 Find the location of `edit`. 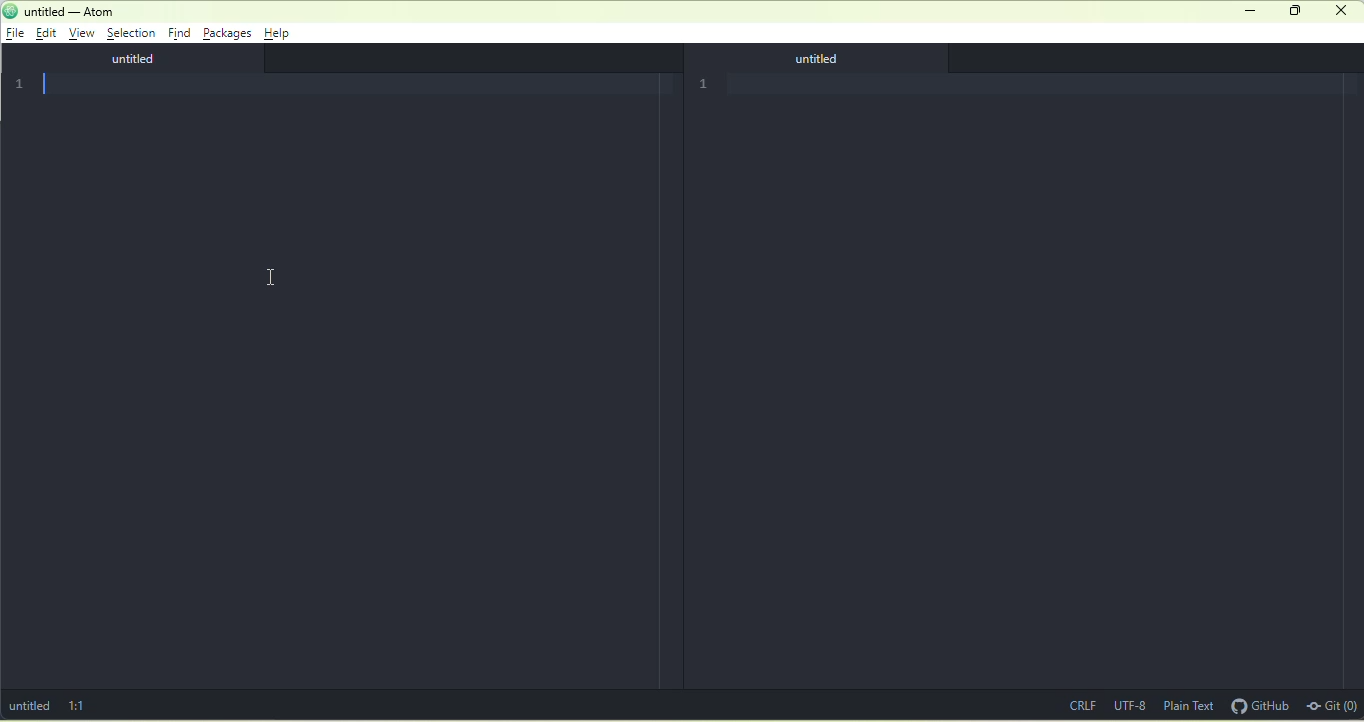

edit is located at coordinates (50, 35).